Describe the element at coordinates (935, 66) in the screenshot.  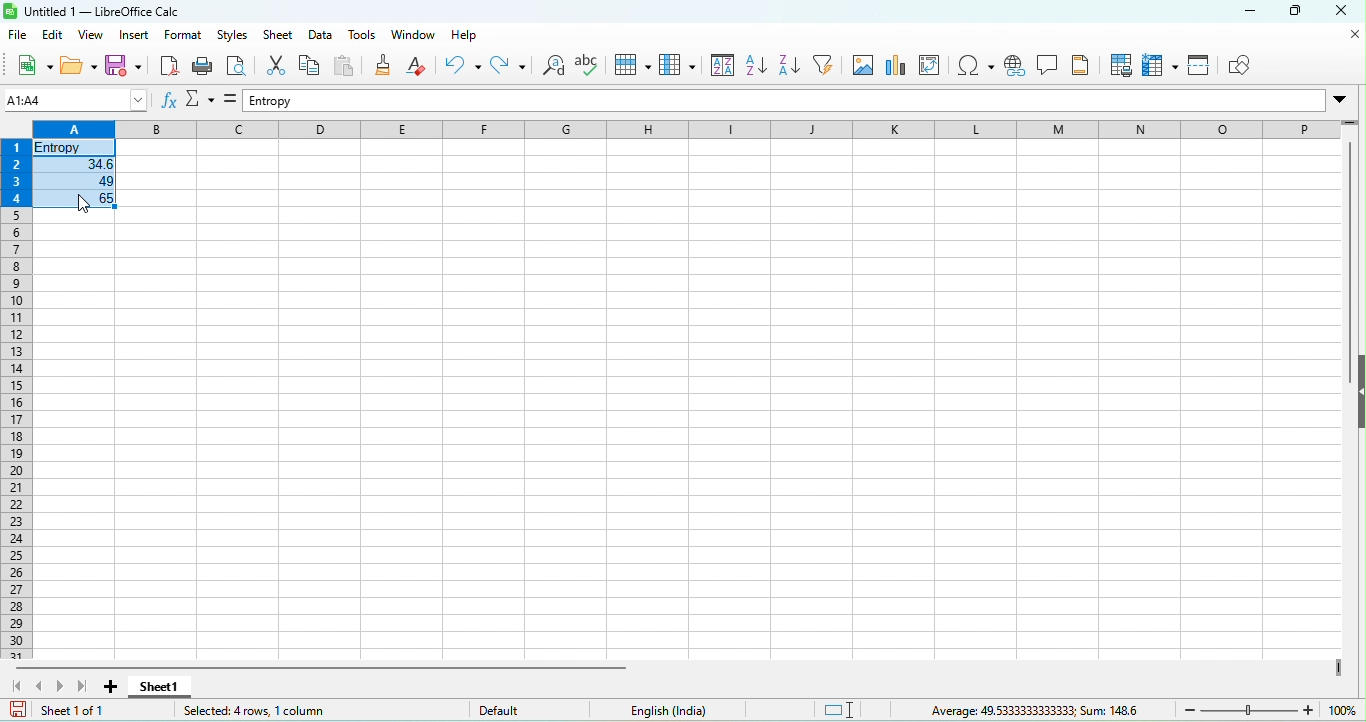
I see `edit pivot table` at that location.